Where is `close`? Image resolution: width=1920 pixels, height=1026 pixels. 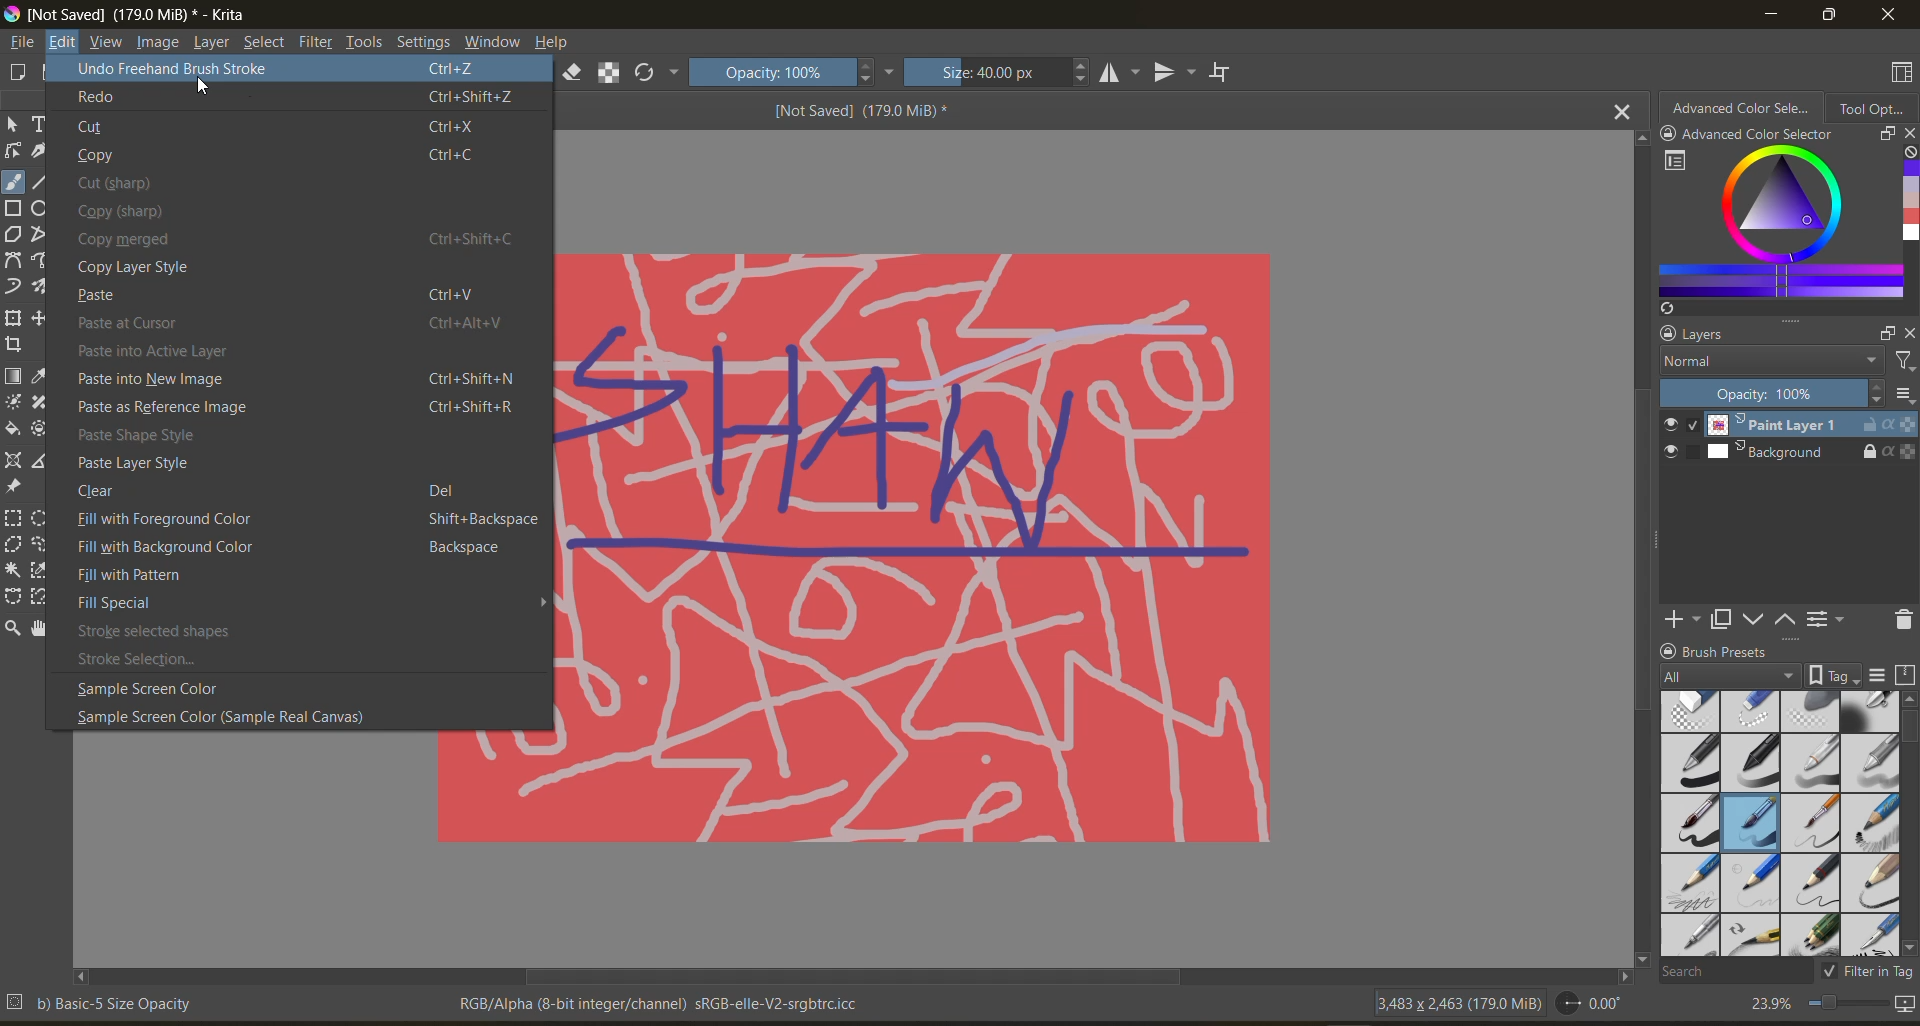 close is located at coordinates (1889, 15).